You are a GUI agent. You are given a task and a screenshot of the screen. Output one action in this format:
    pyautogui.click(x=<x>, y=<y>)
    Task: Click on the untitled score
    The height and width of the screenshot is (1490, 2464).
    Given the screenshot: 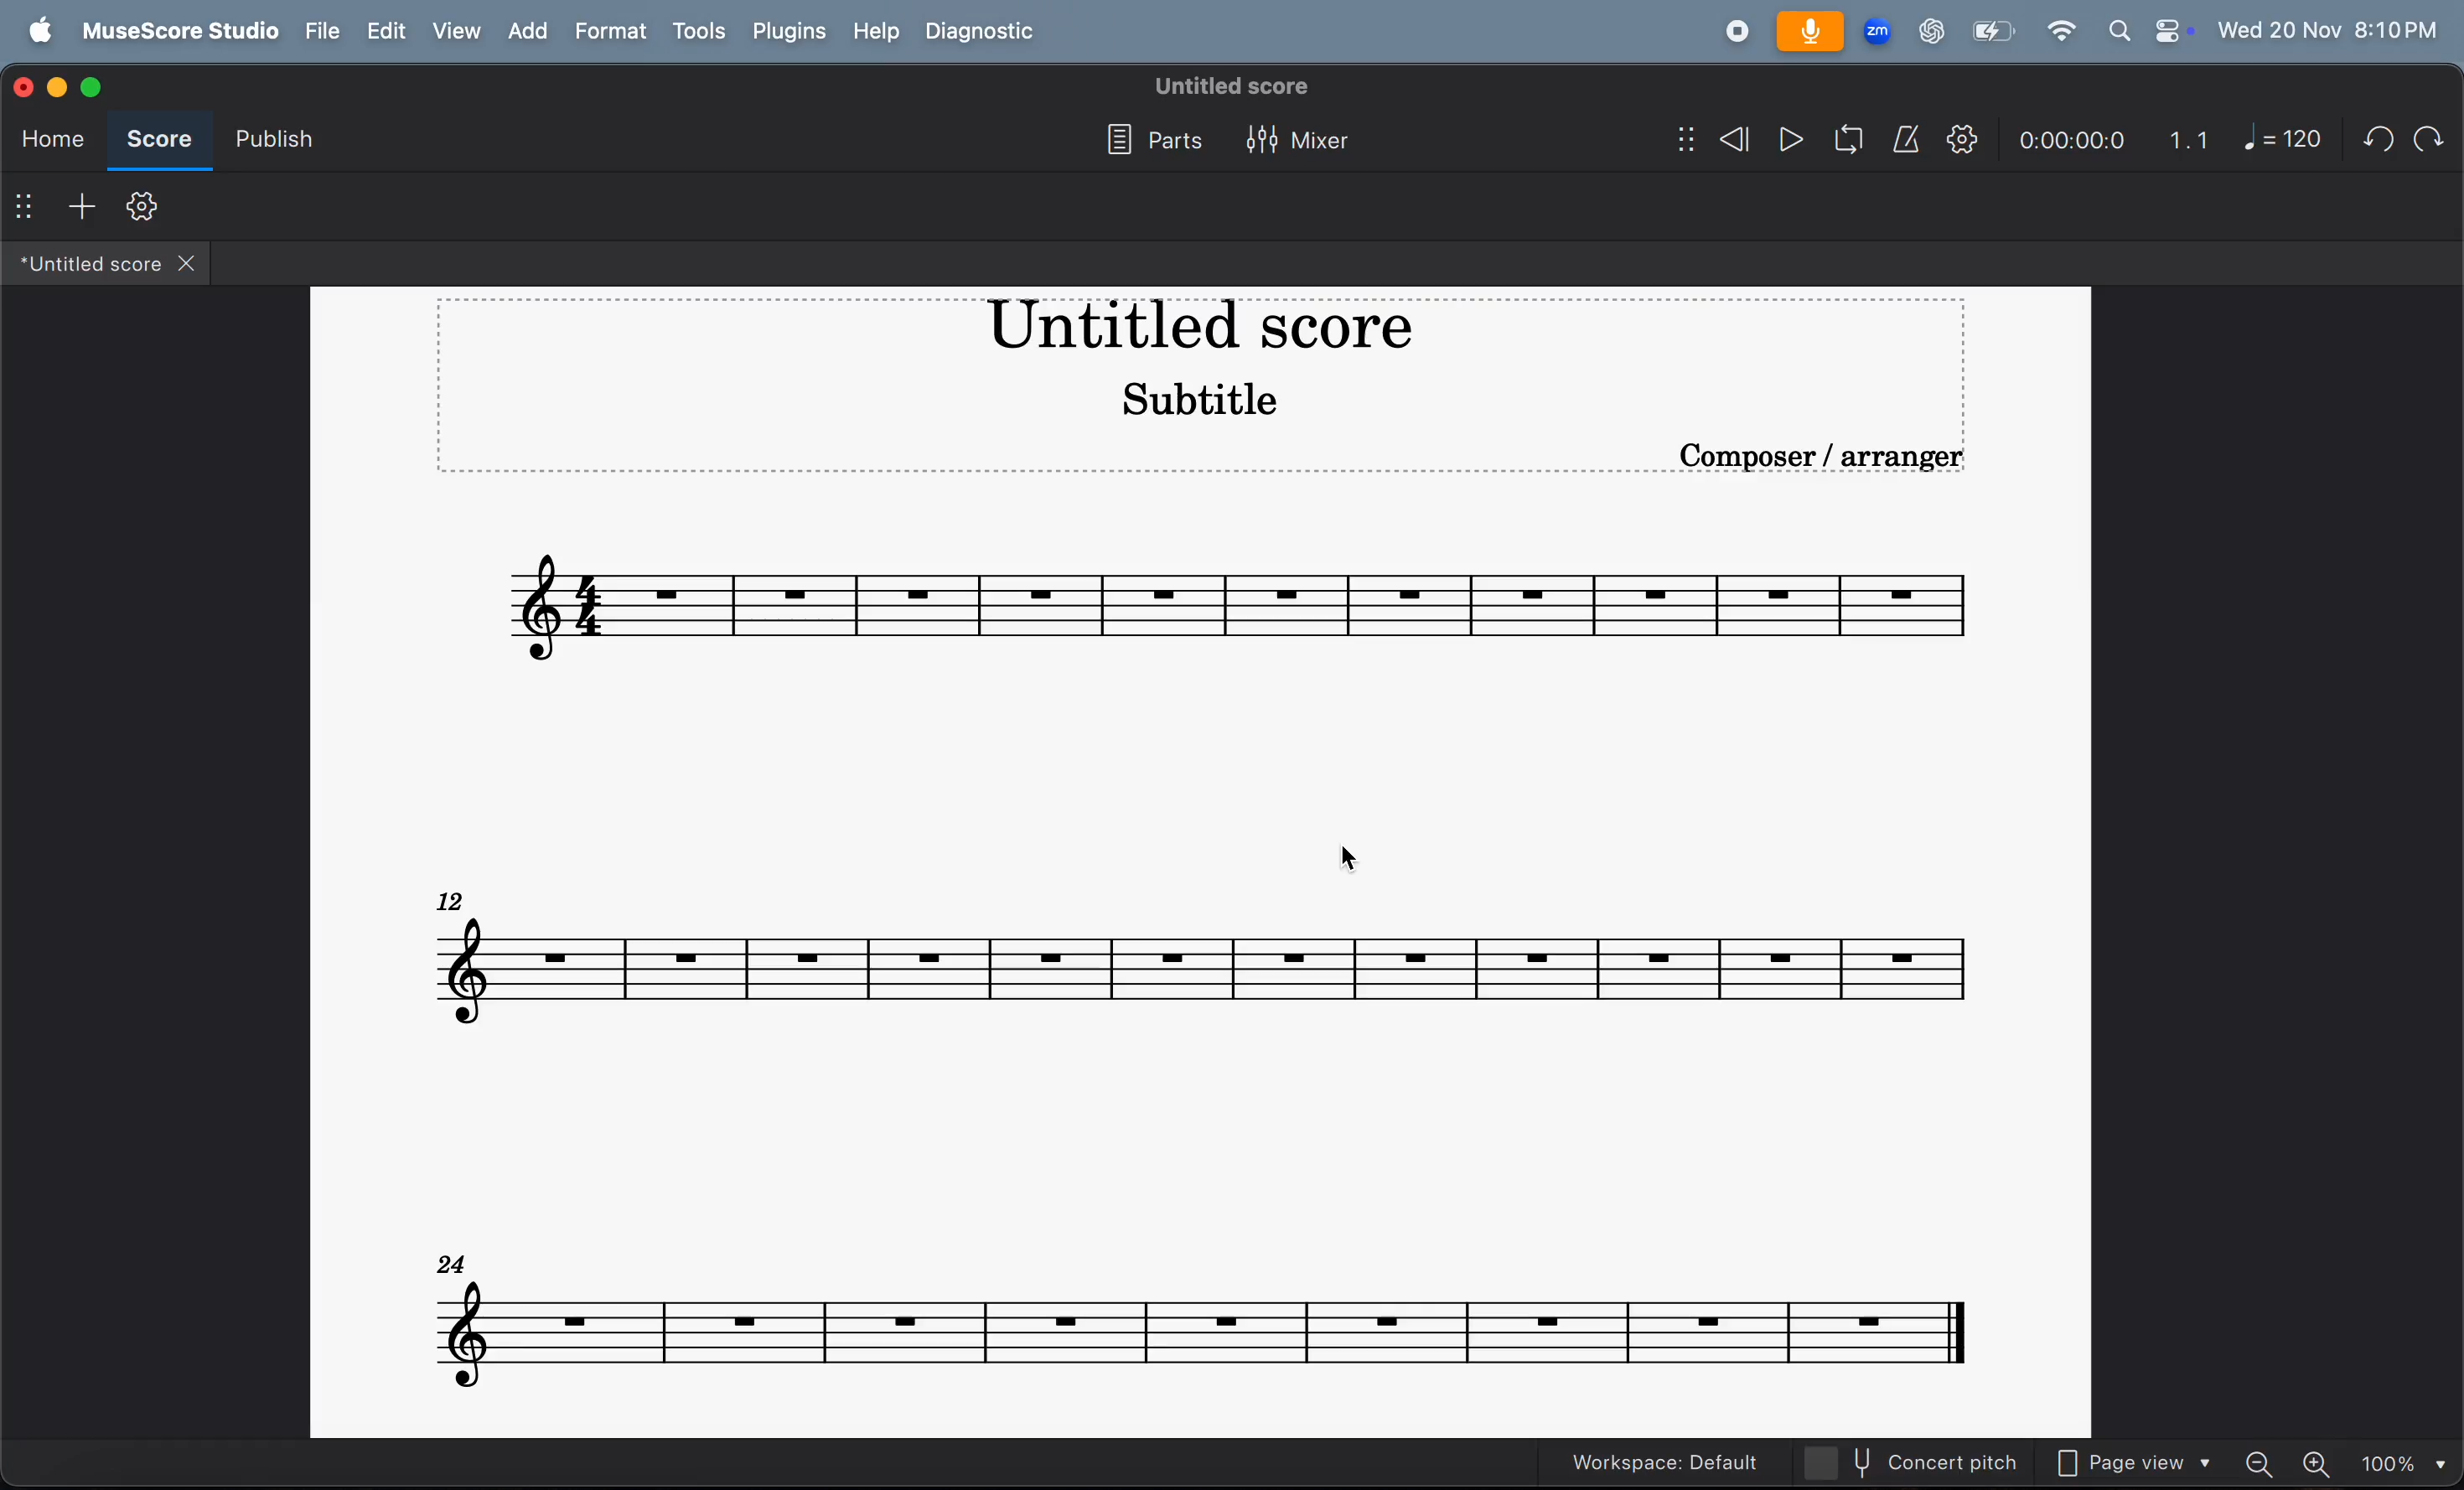 What is the action you would take?
    pyautogui.click(x=85, y=266)
    